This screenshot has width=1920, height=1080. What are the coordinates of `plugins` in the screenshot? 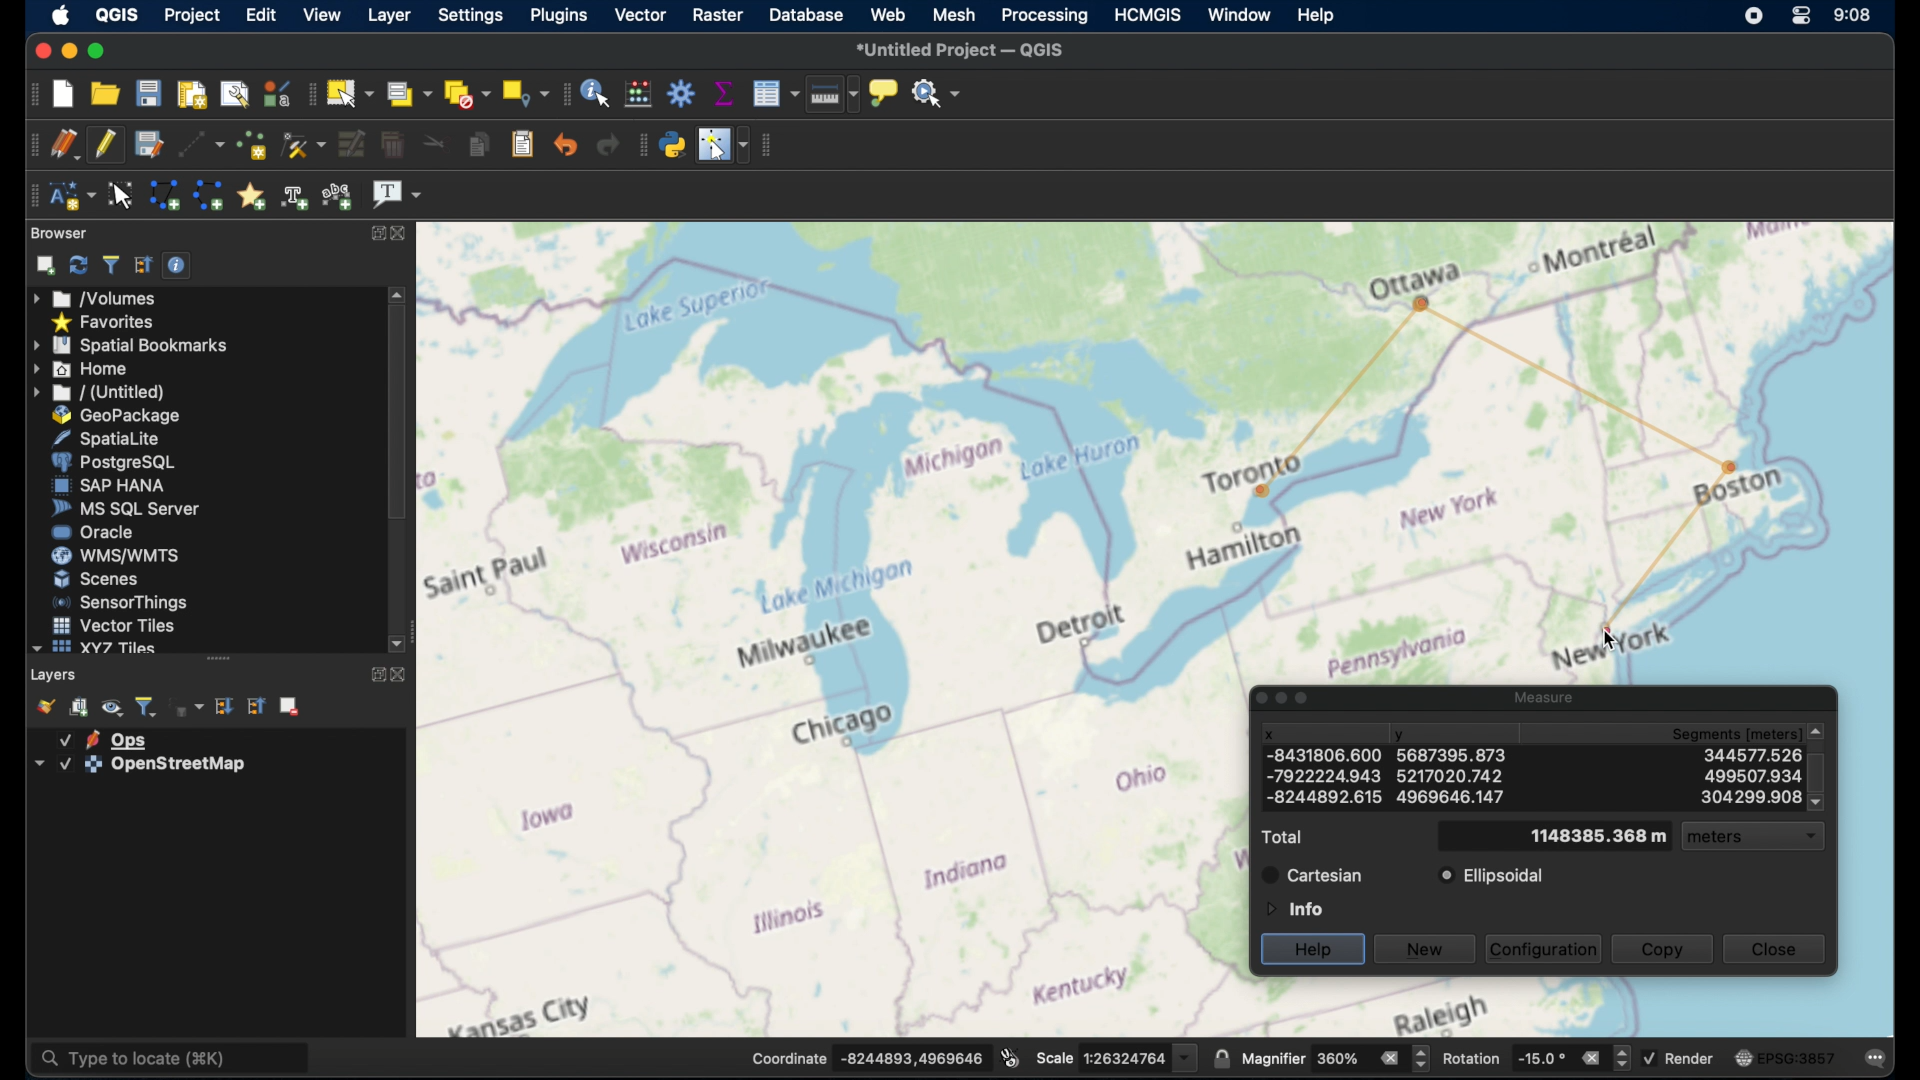 It's located at (557, 16).